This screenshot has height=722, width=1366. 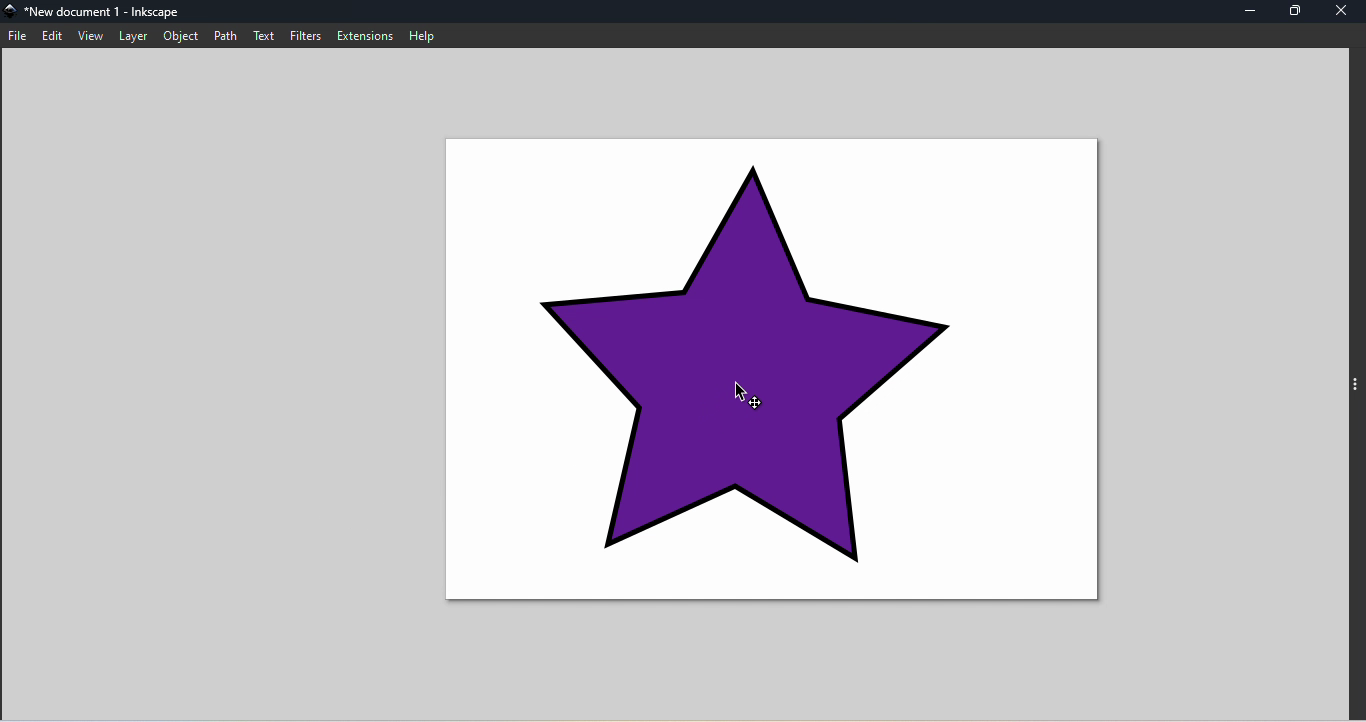 What do you see at coordinates (178, 37) in the screenshot?
I see `Object` at bounding box center [178, 37].